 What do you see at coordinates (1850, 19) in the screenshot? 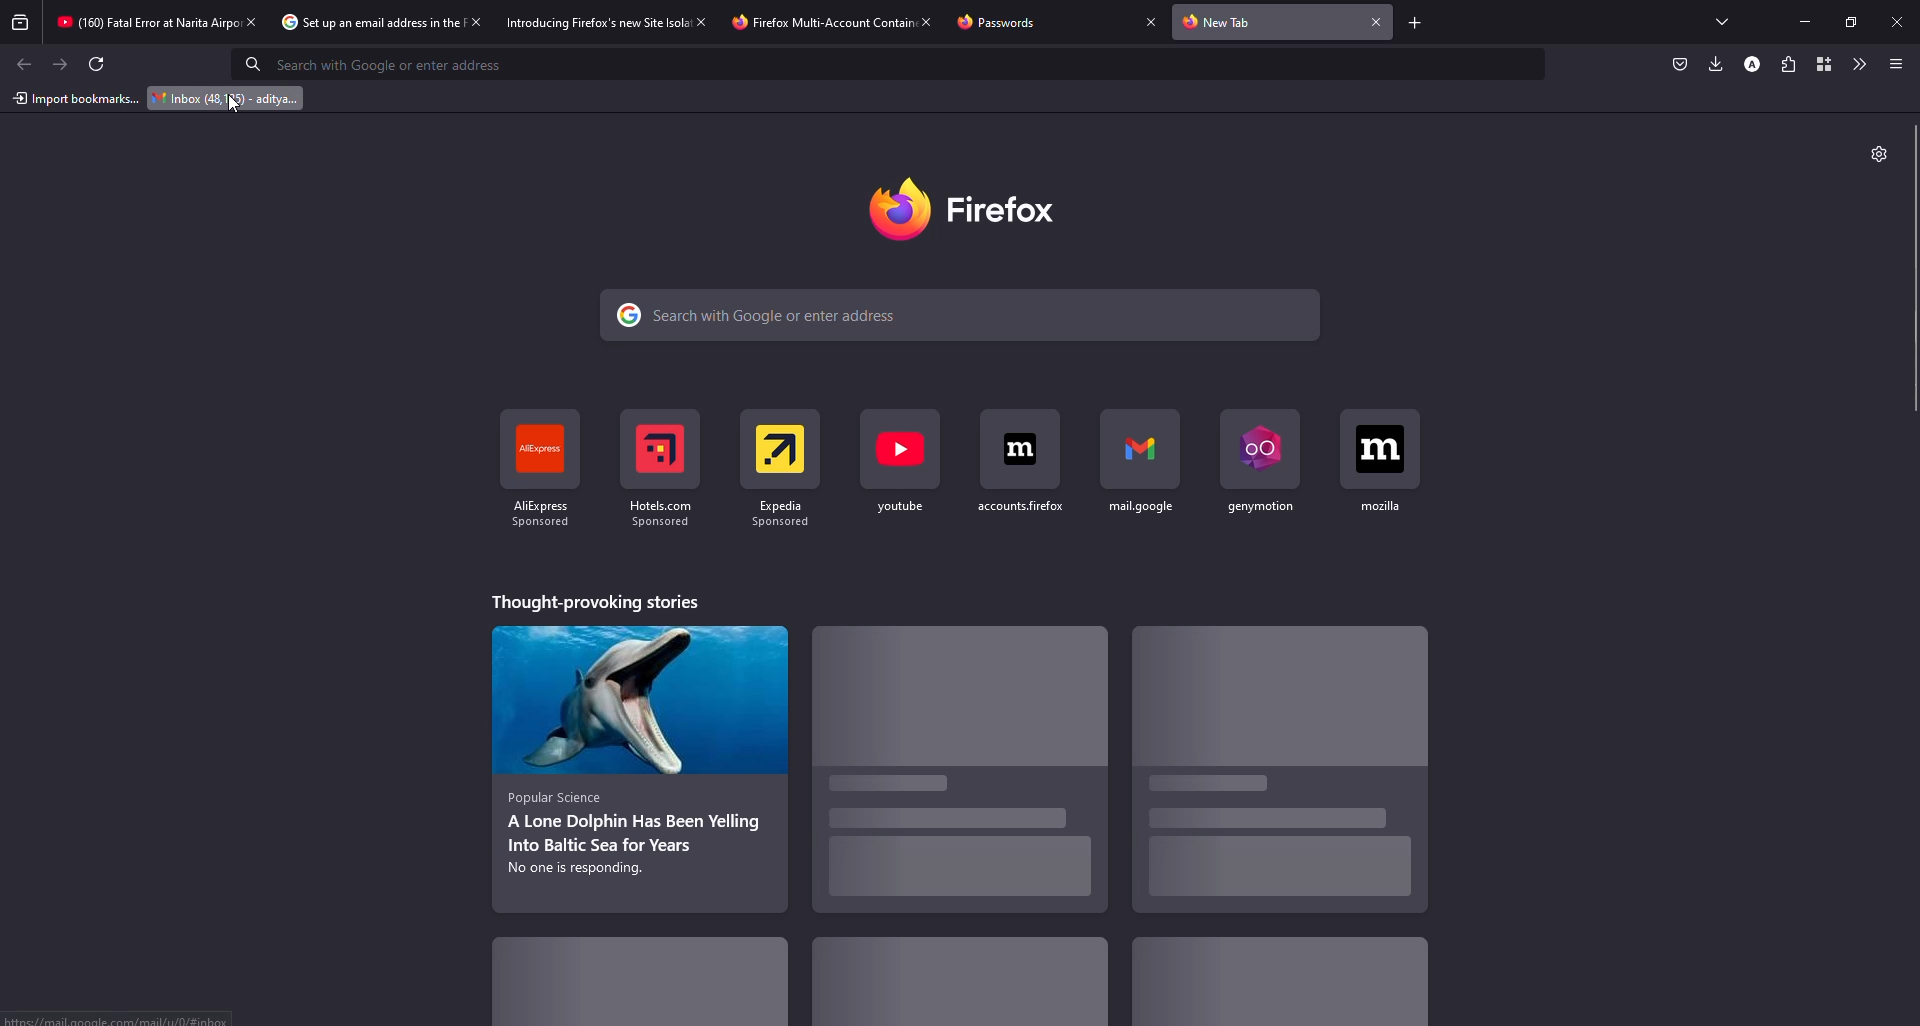
I see `maximize` at bounding box center [1850, 19].